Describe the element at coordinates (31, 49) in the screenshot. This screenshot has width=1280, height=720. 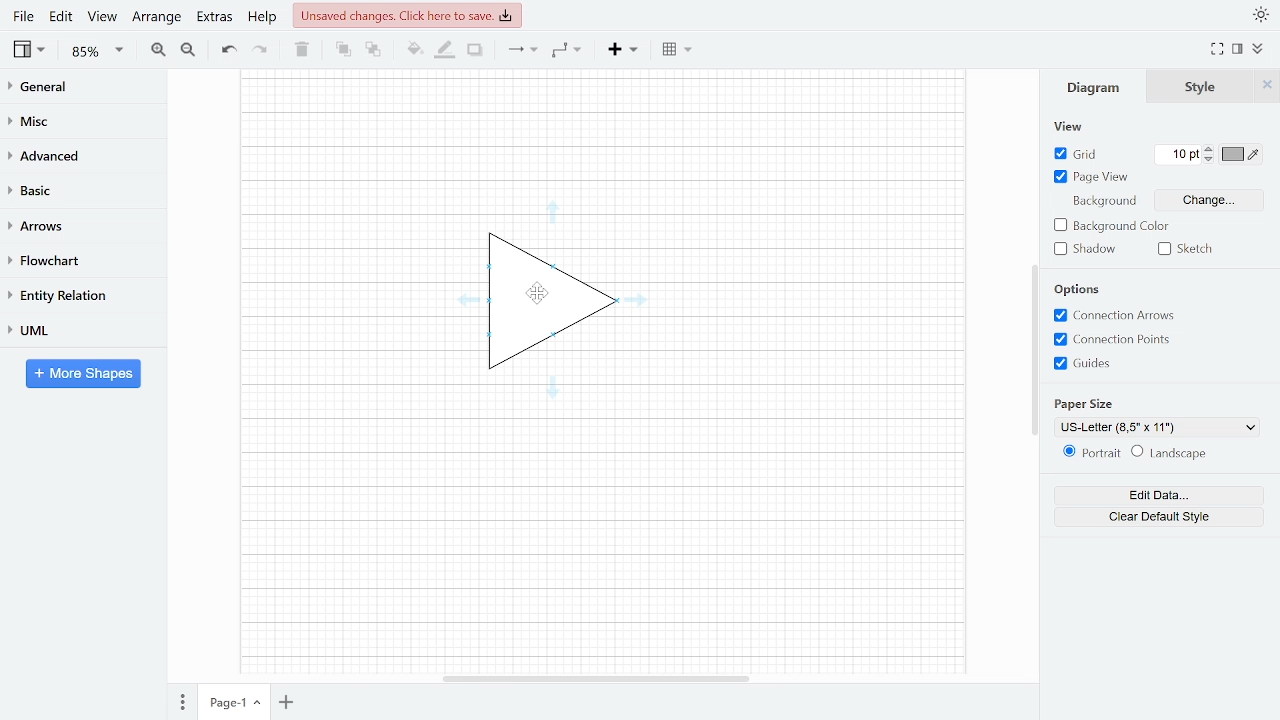
I see `View` at that location.